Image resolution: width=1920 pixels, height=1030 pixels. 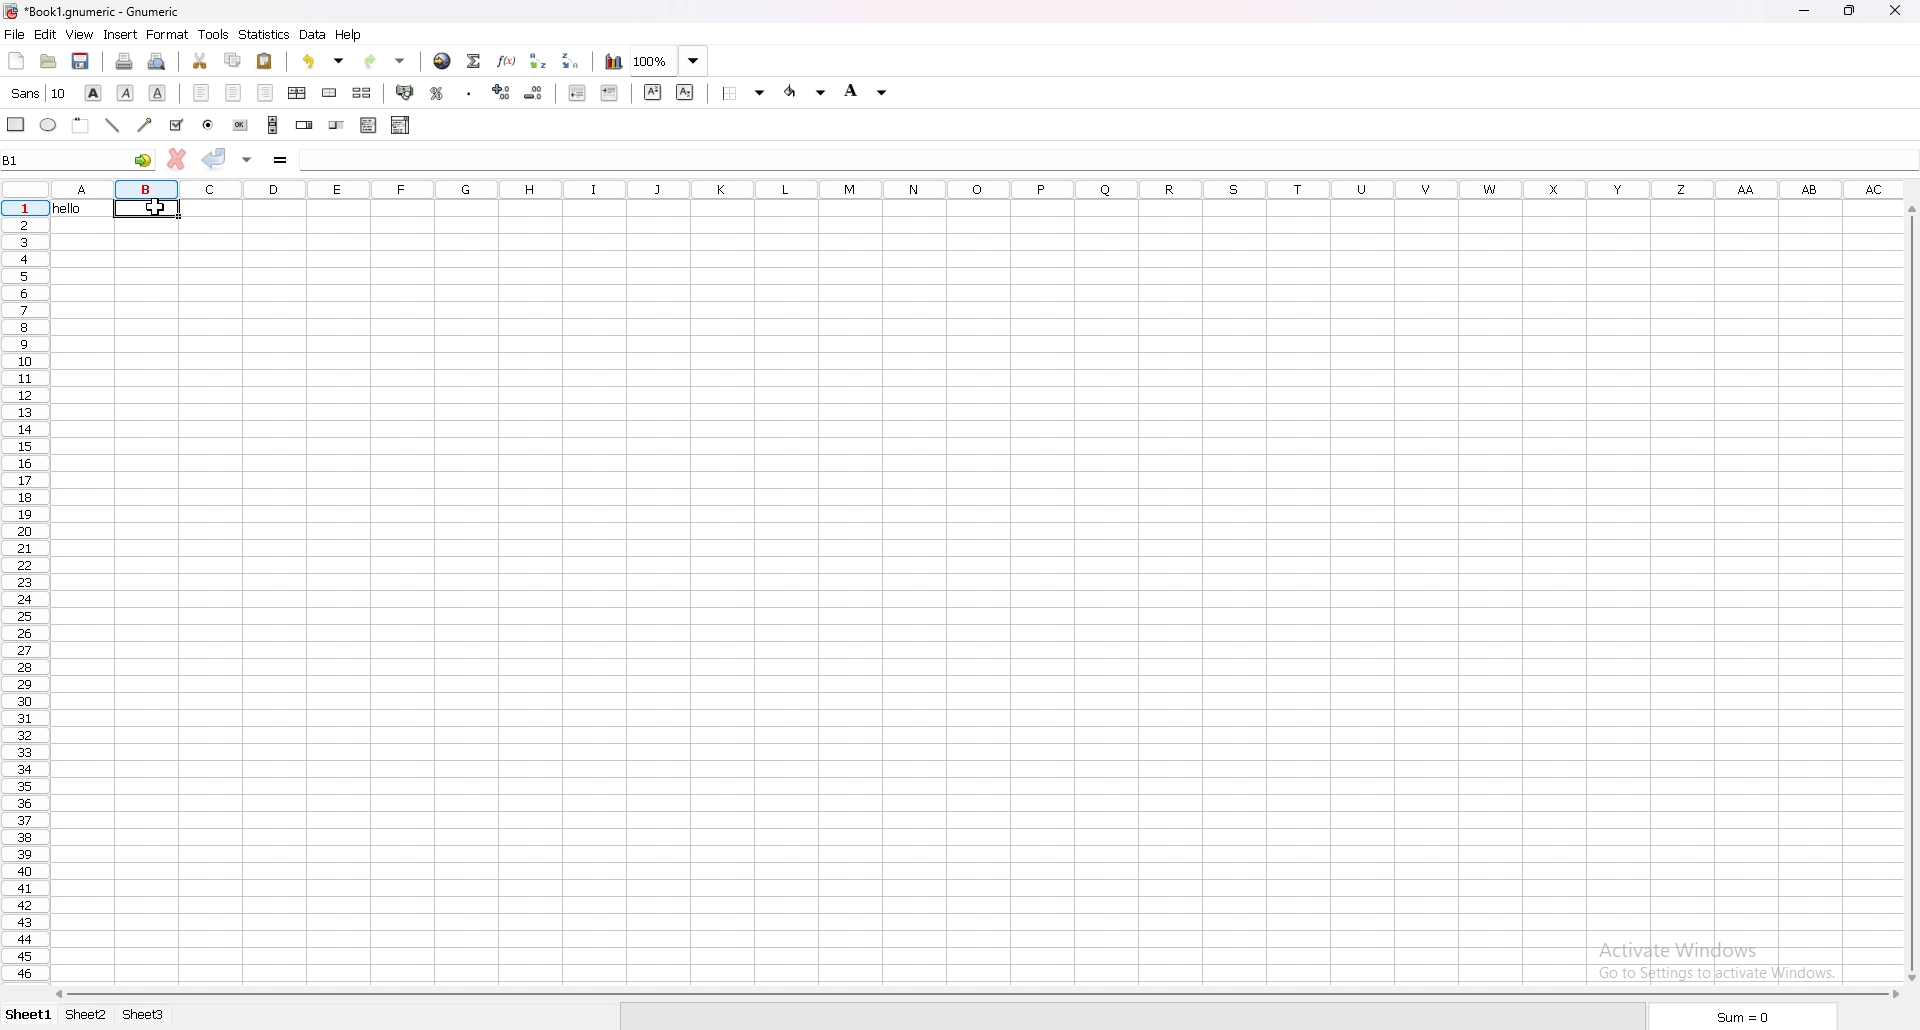 What do you see at coordinates (389, 59) in the screenshot?
I see `redo` at bounding box center [389, 59].